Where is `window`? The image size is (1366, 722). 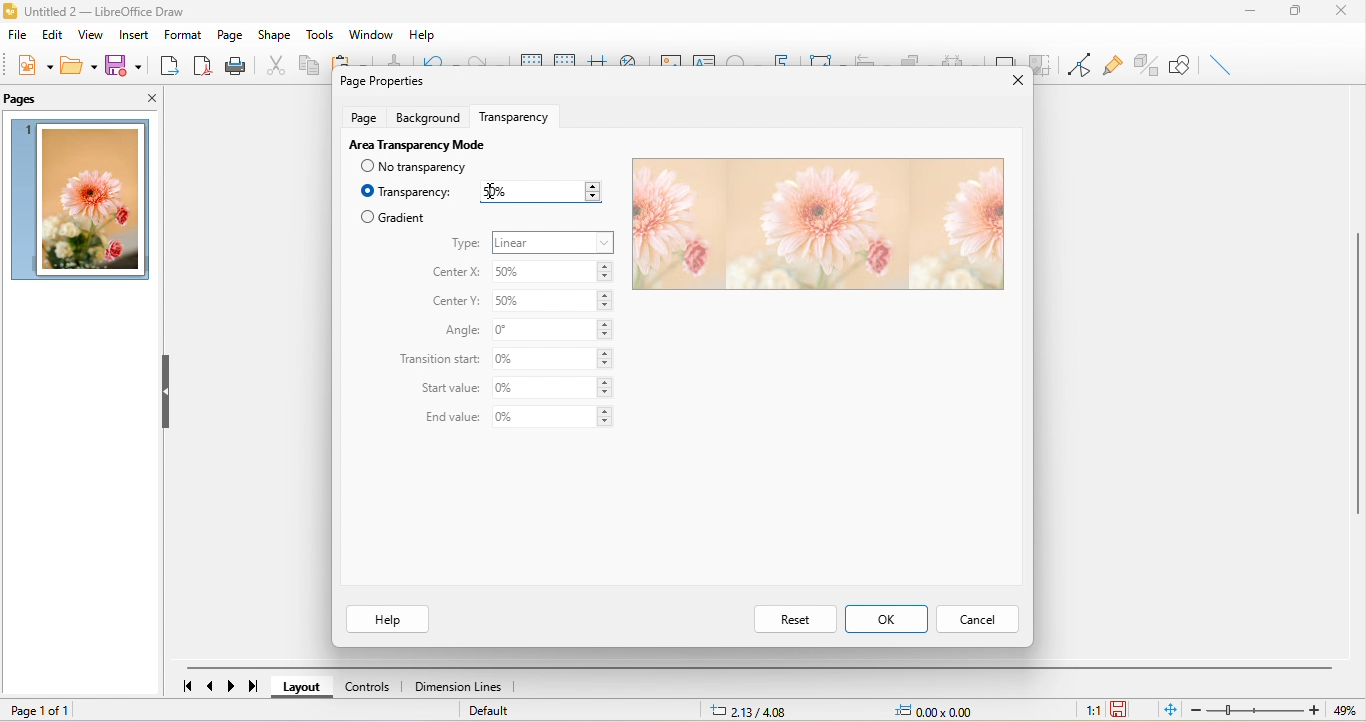 window is located at coordinates (374, 34).